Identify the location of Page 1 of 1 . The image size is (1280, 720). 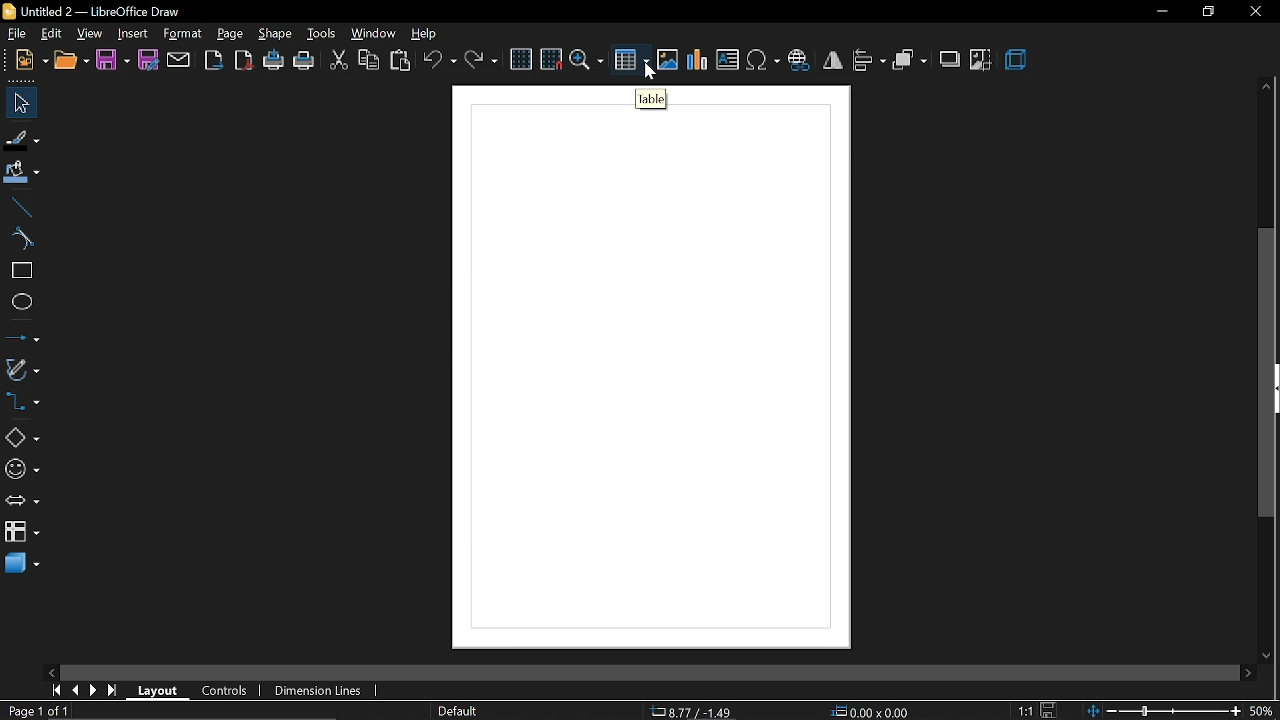
(34, 710).